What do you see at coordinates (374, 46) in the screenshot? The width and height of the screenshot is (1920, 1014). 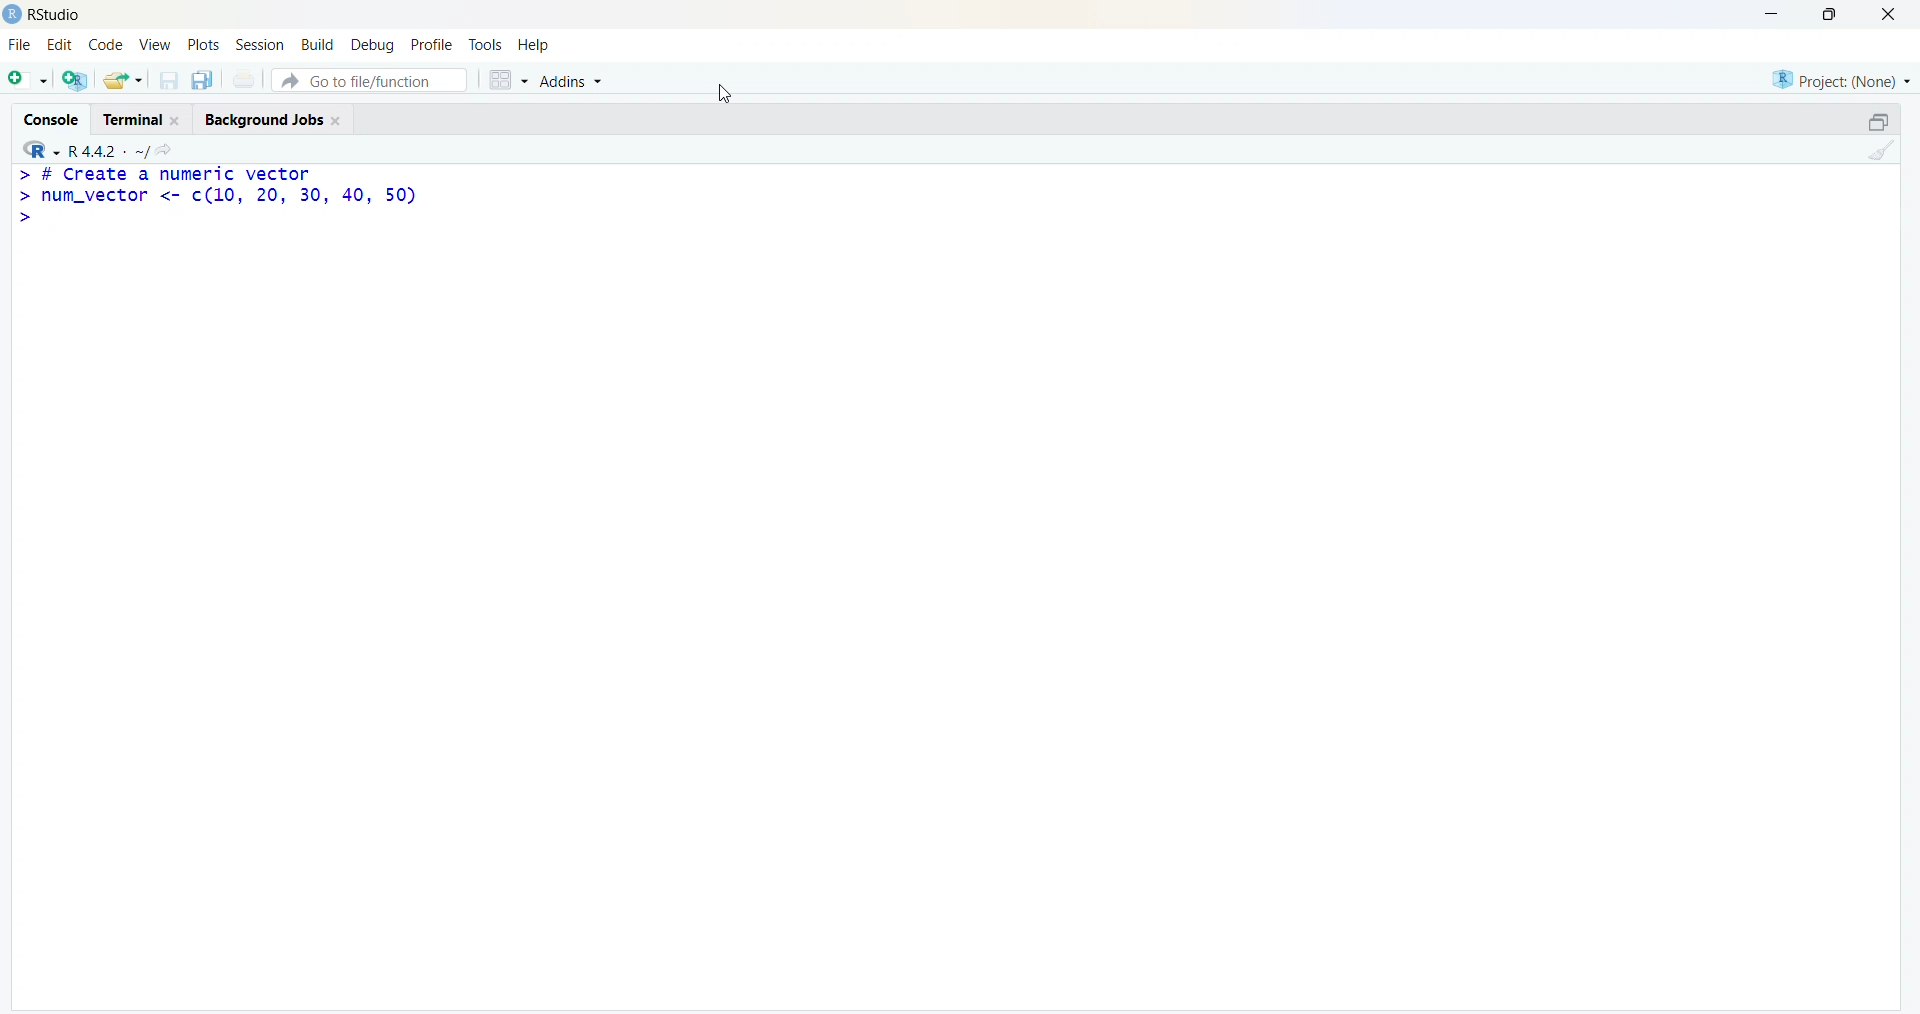 I see `debug` at bounding box center [374, 46].